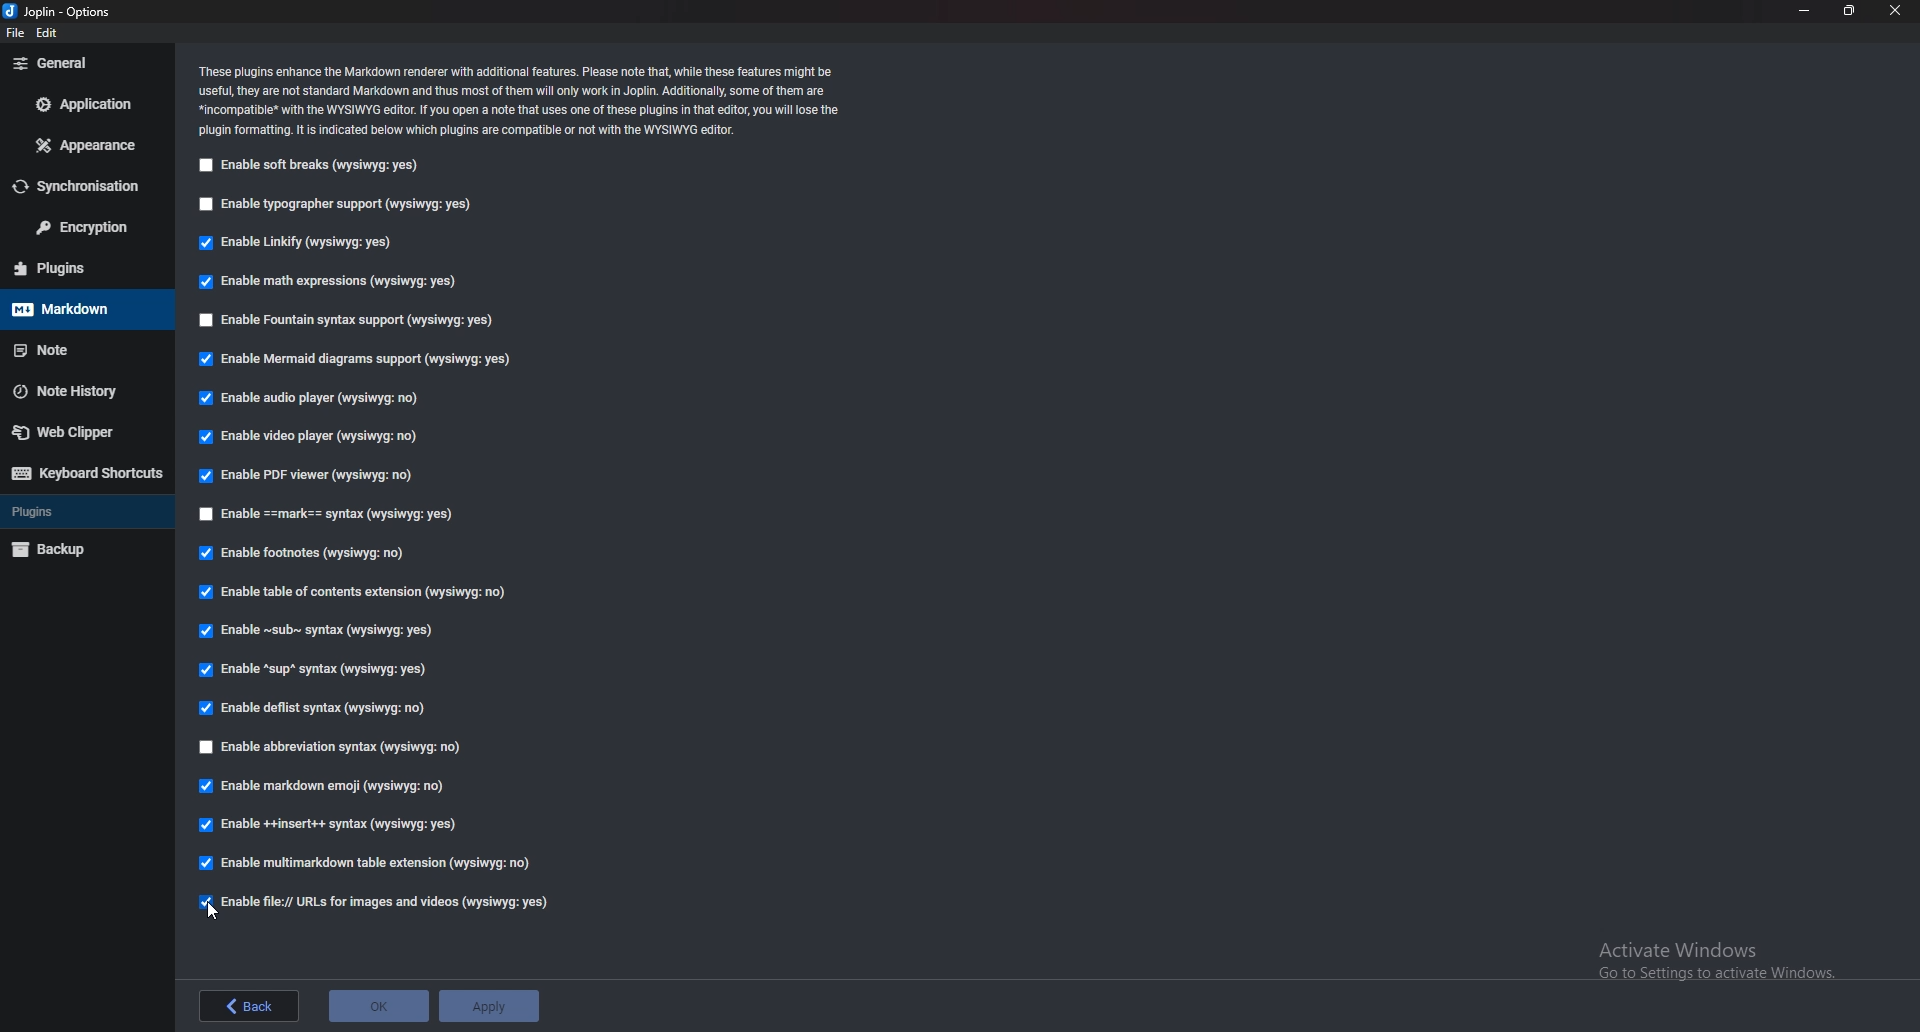 This screenshot has width=1920, height=1032. Describe the element at coordinates (89, 471) in the screenshot. I see `Keyboard shortcuts` at that location.